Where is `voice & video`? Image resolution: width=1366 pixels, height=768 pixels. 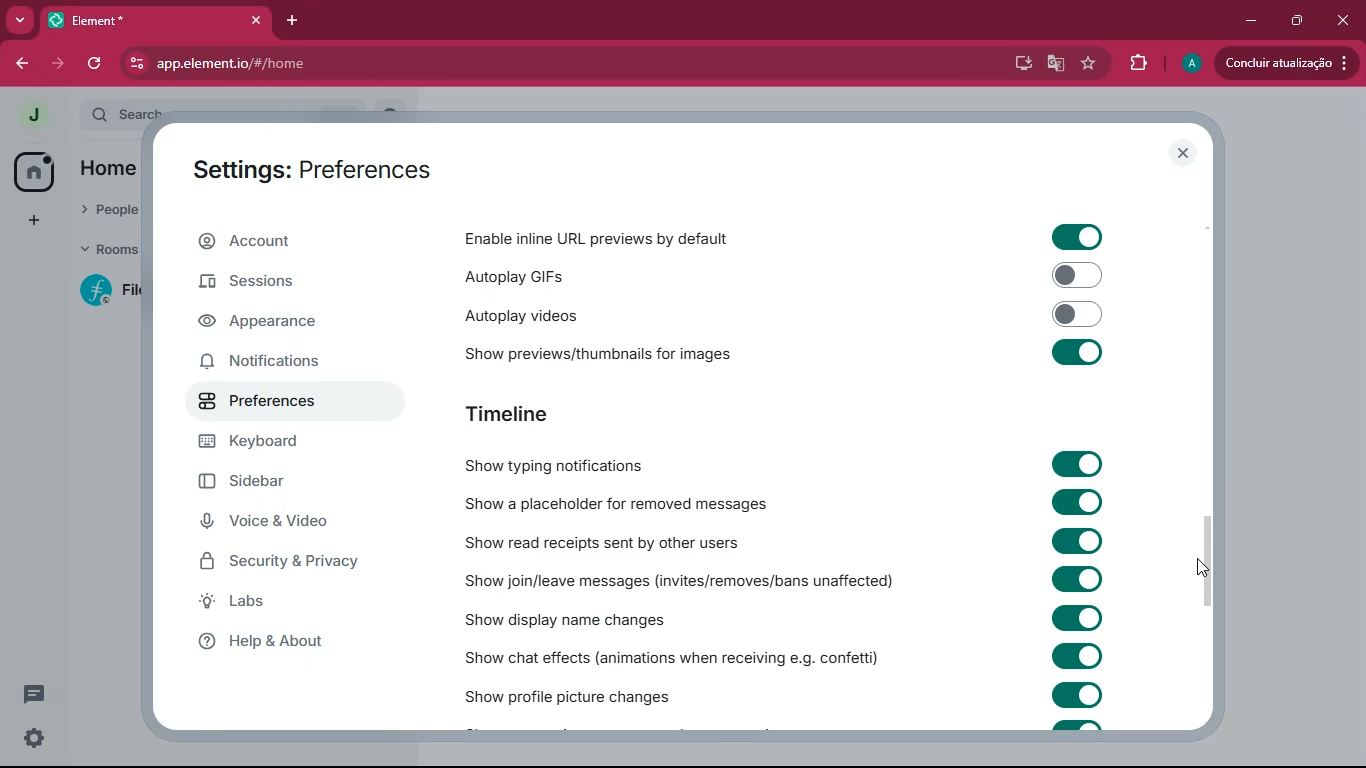 voice & video is located at coordinates (280, 524).